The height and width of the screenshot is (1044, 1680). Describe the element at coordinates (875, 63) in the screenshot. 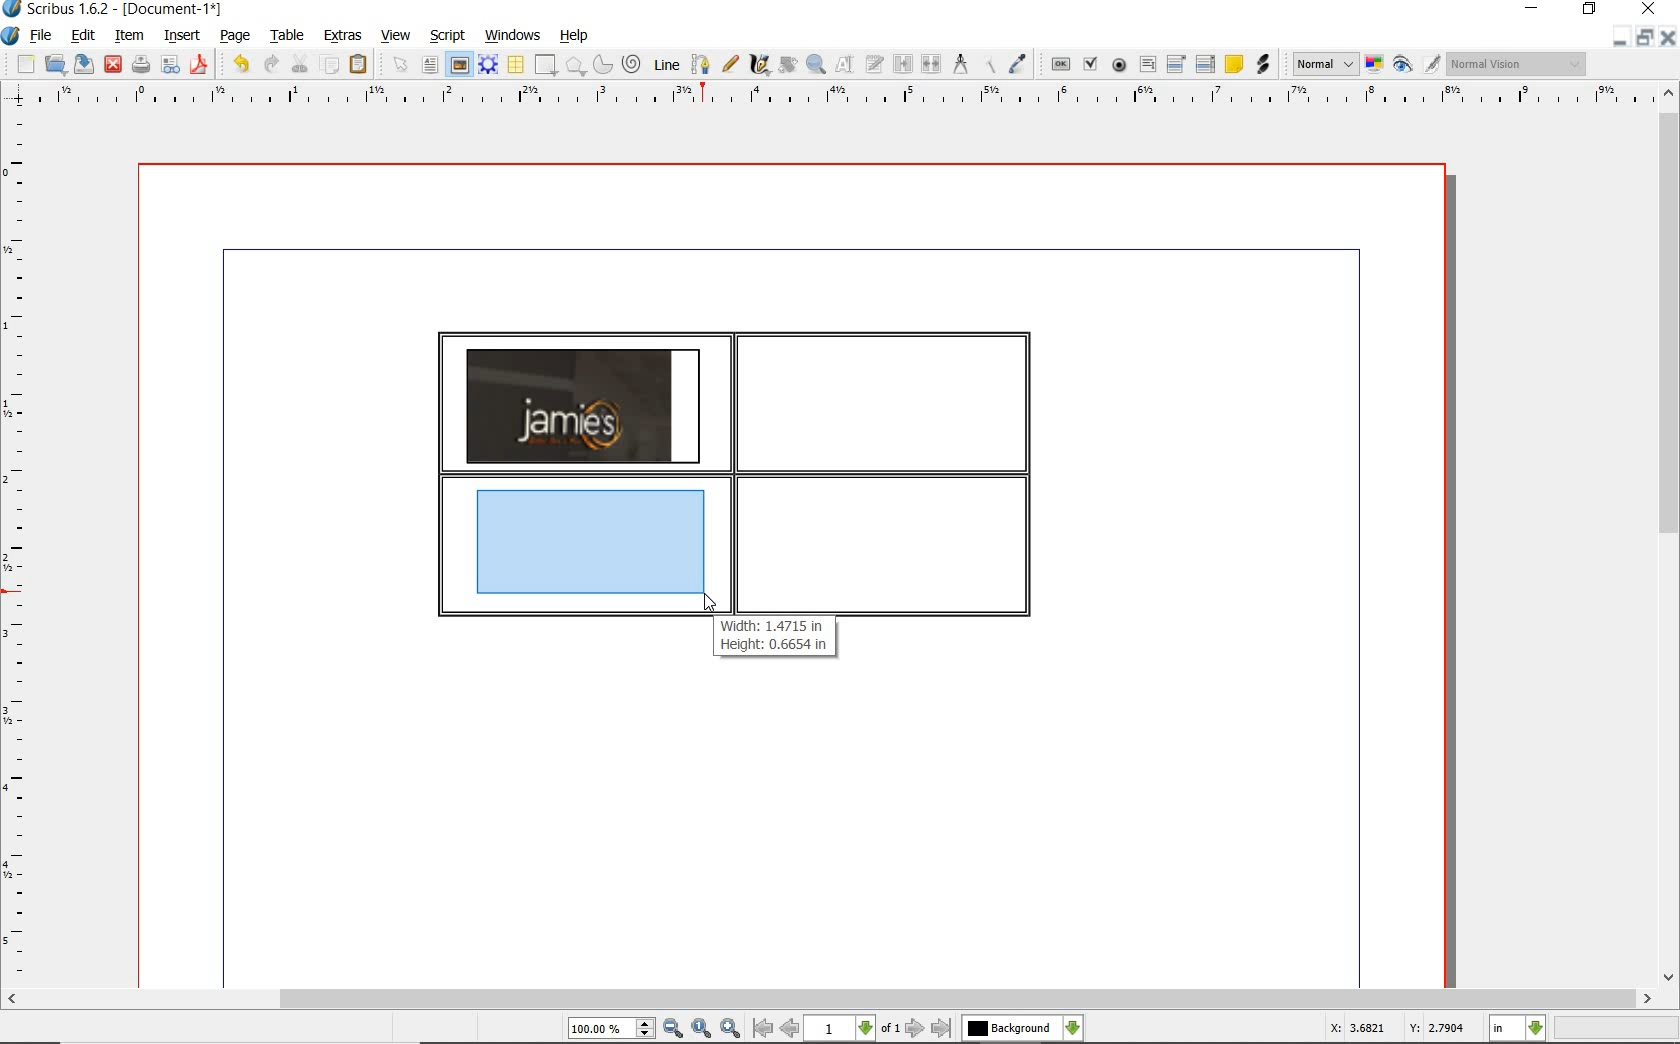

I see `edit text with story editor` at that location.